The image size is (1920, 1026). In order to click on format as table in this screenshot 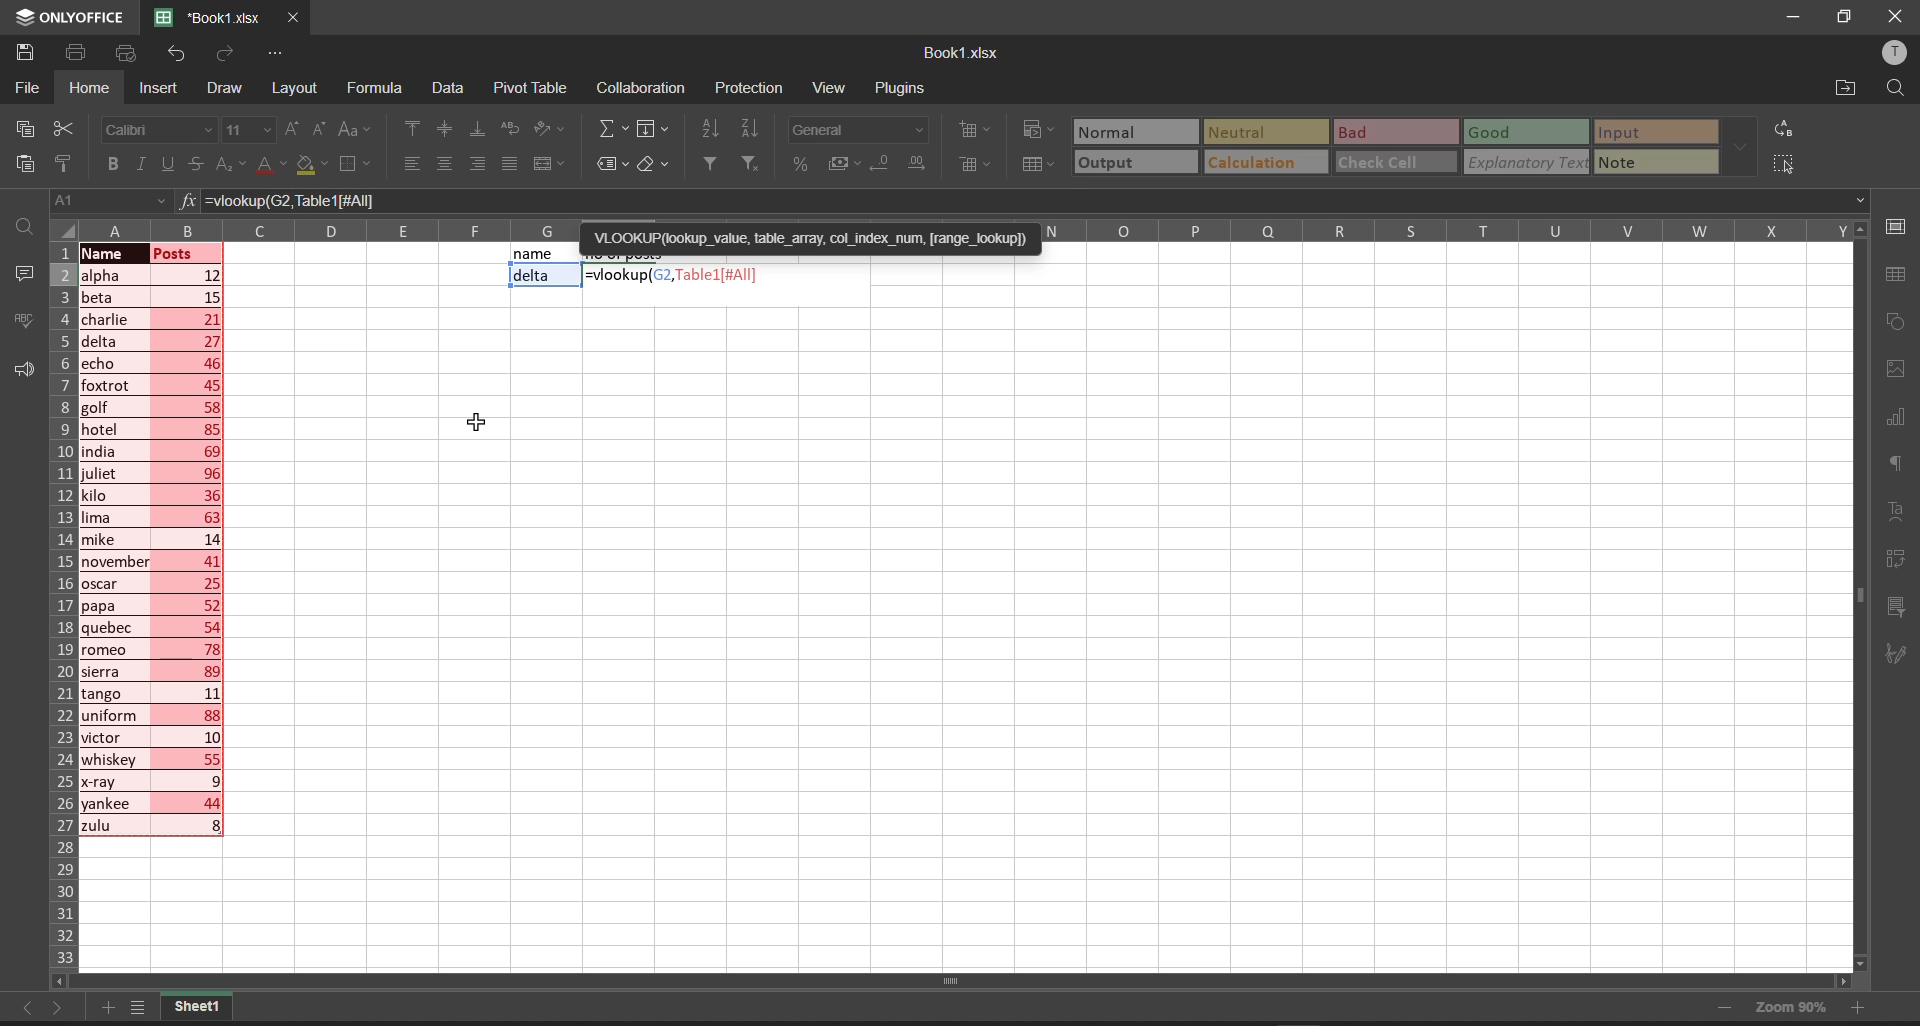, I will do `click(1037, 164)`.